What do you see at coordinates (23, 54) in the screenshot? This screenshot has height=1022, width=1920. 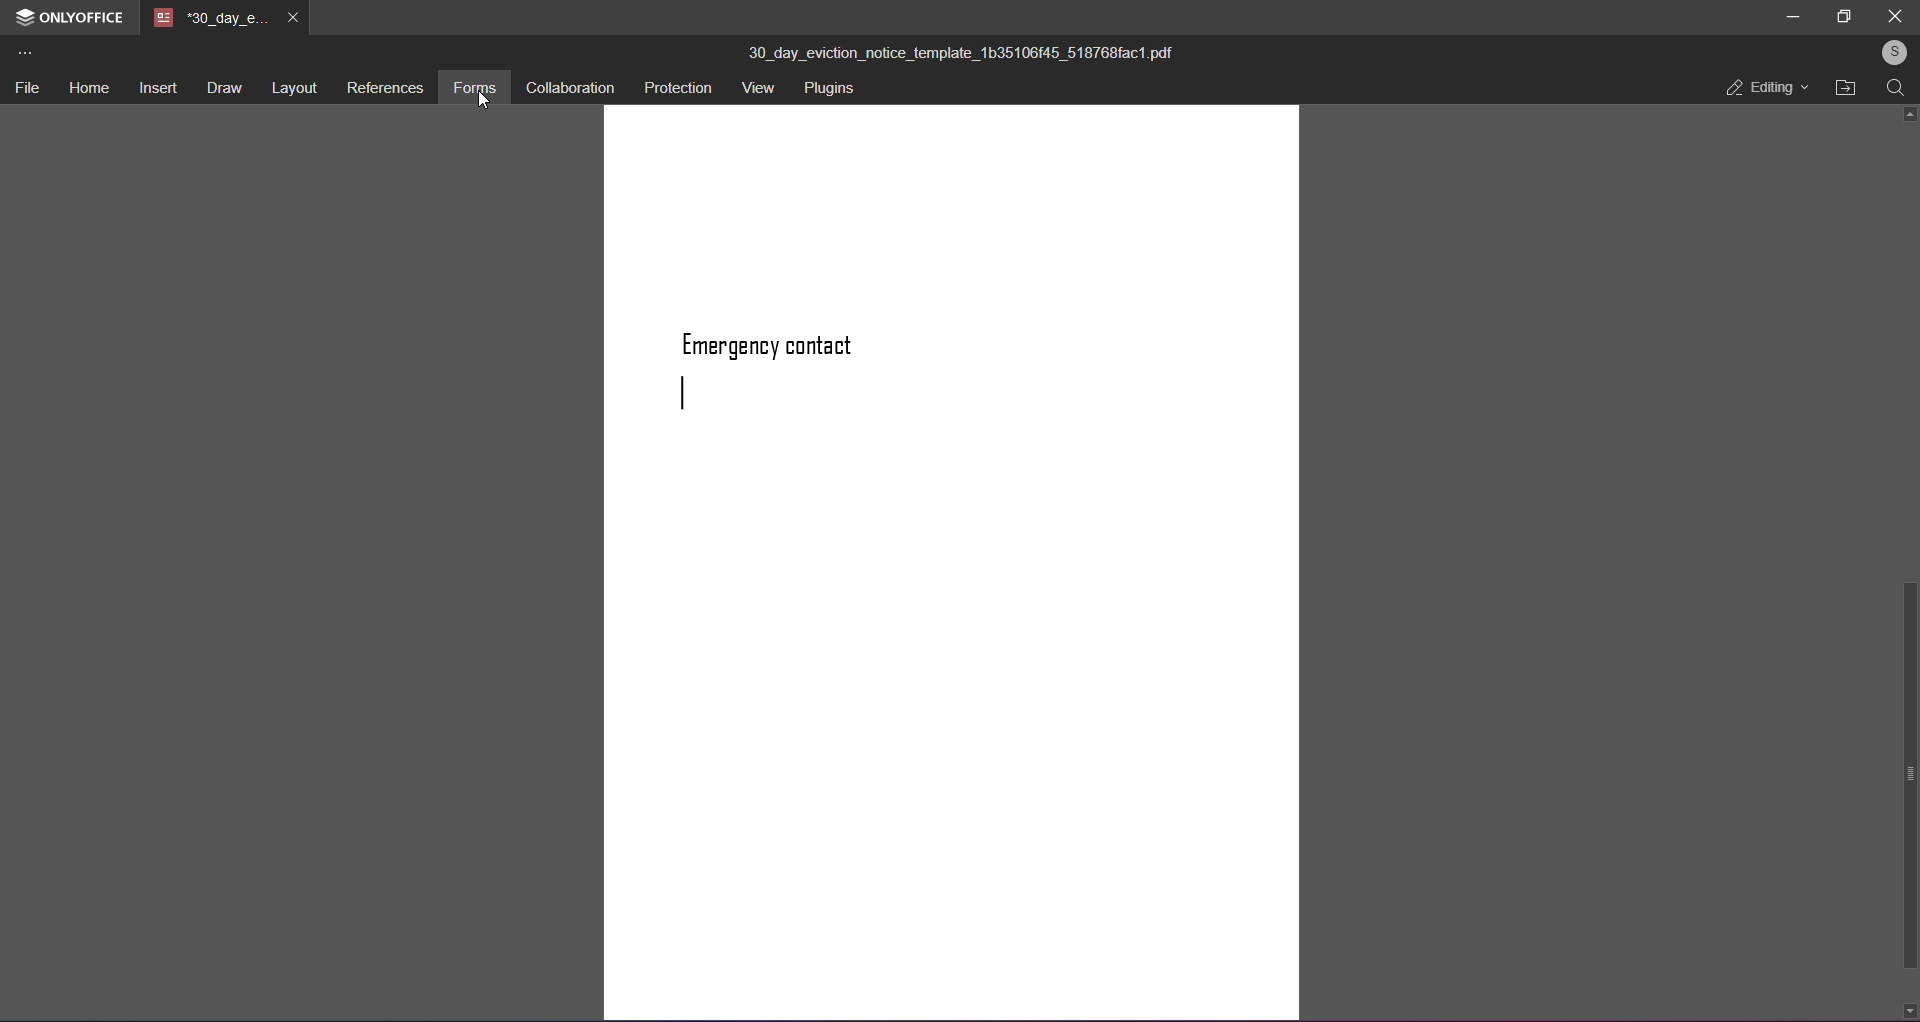 I see `more` at bounding box center [23, 54].